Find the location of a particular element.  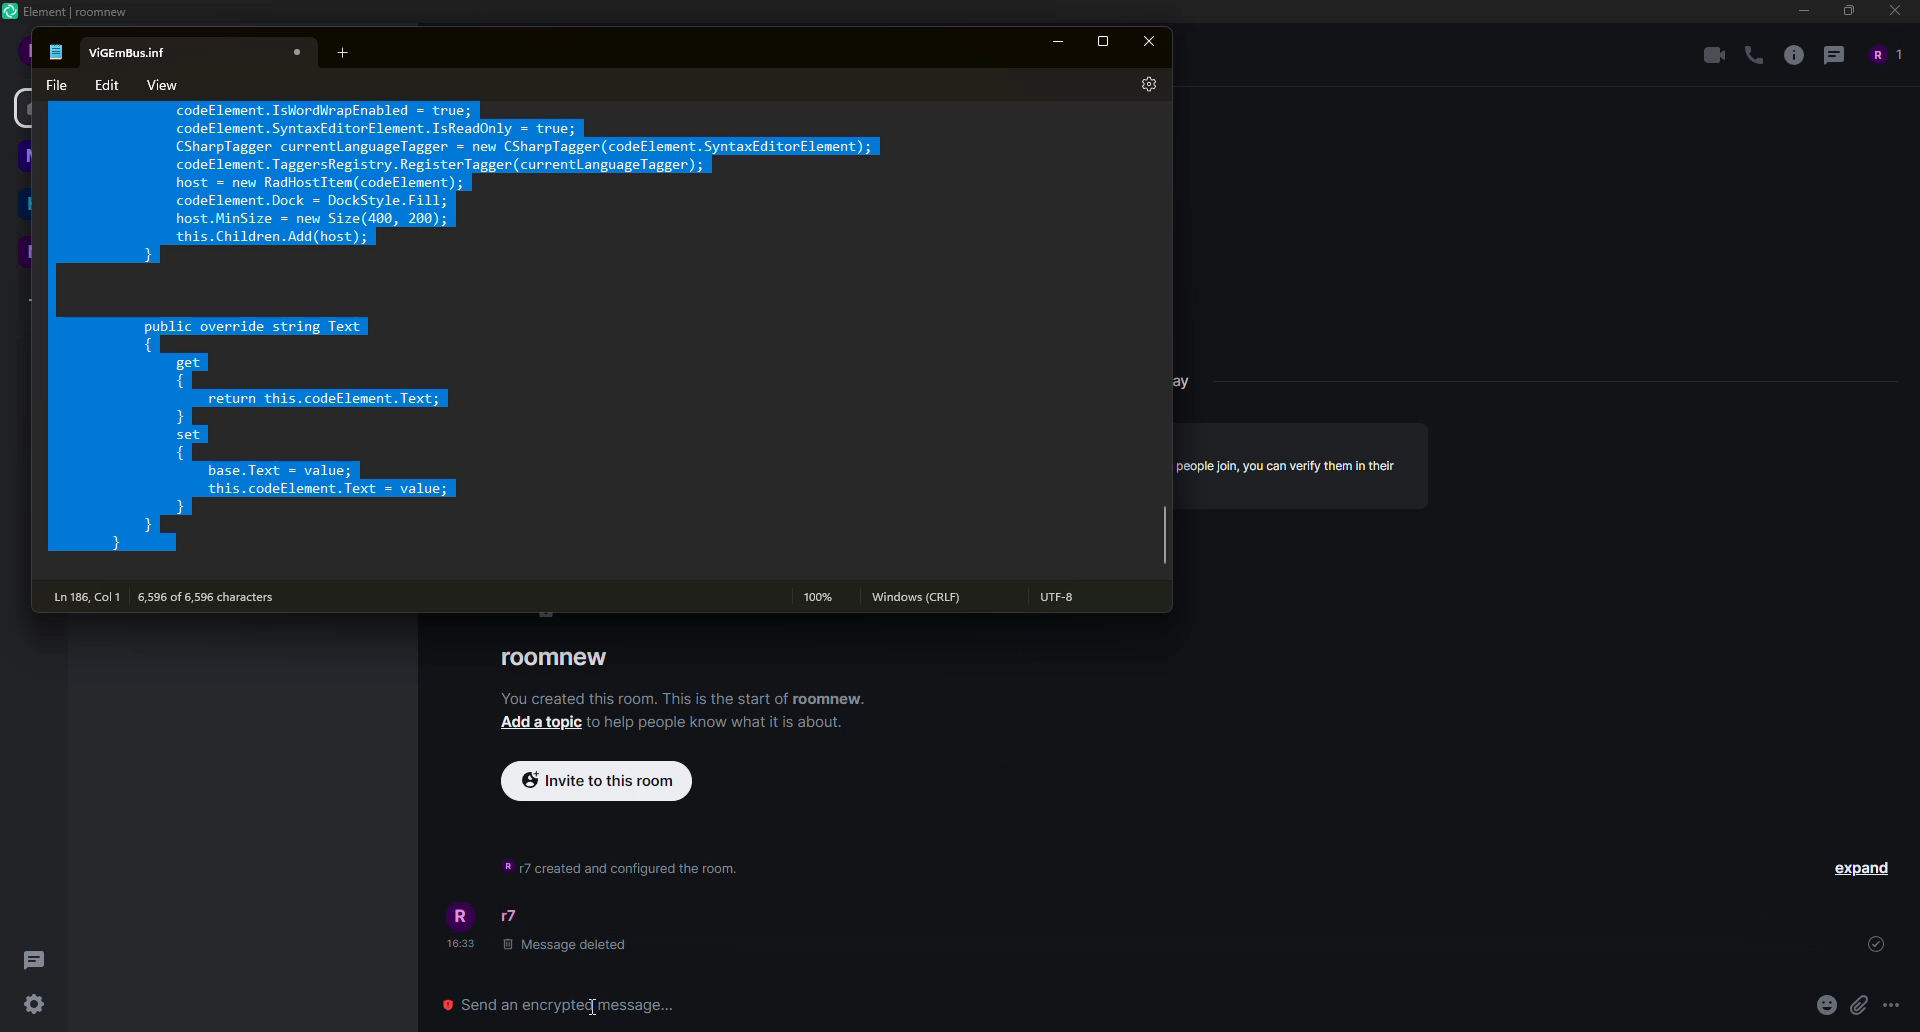

info is located at coordinates (717, 722).